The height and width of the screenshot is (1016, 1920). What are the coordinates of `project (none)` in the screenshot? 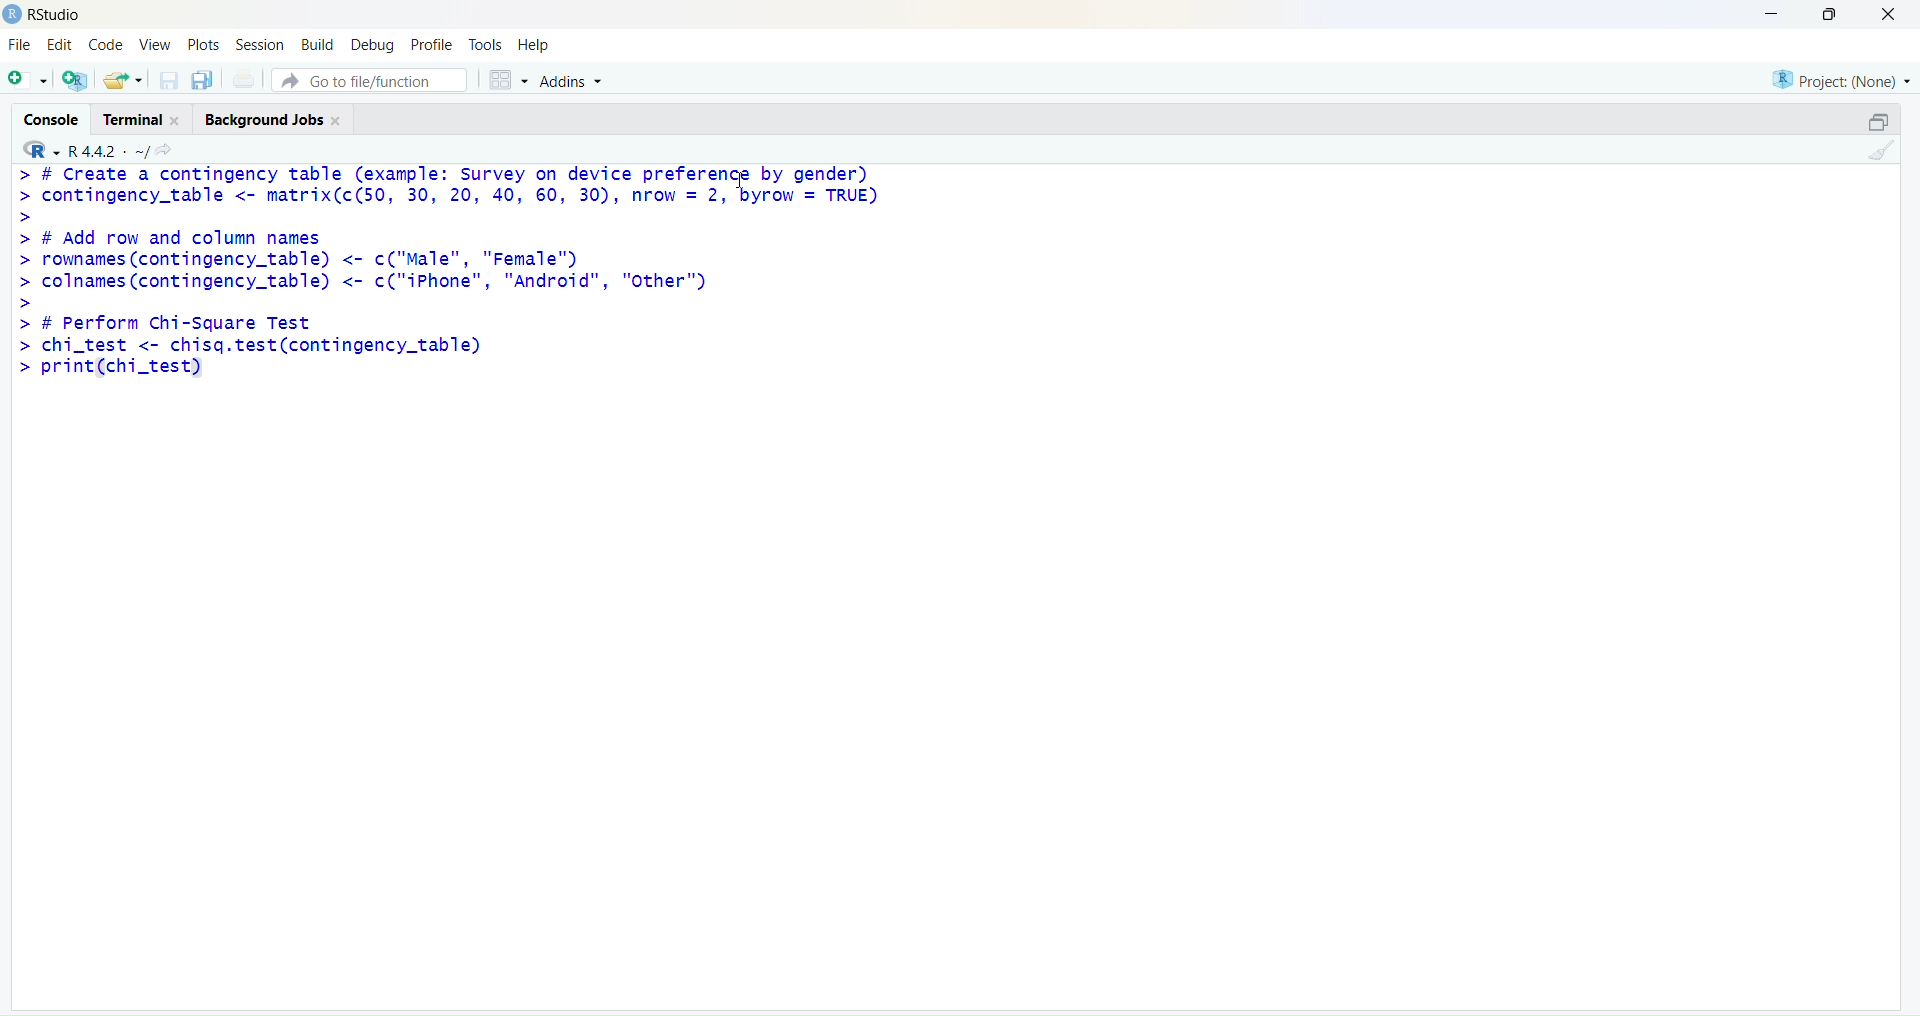 It's located at (1841, 81).